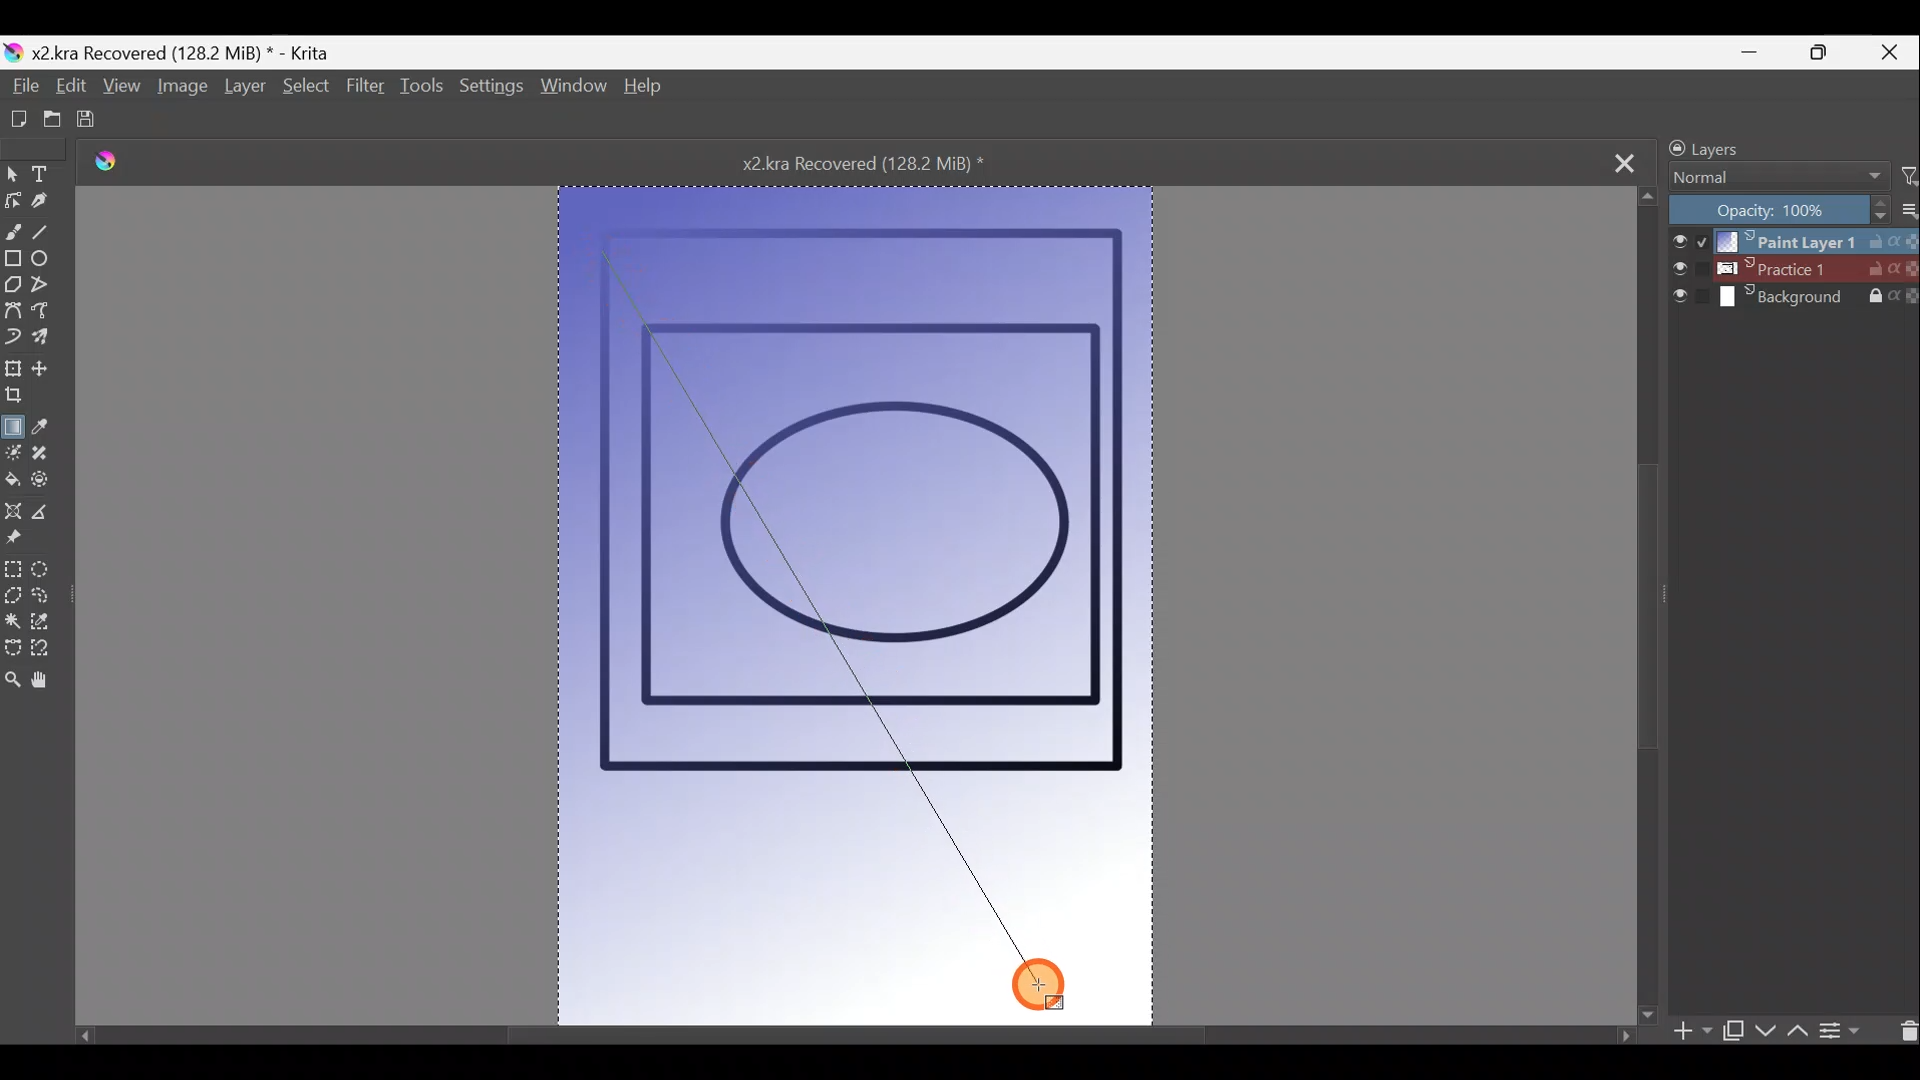 The width and height of the screenshot is (1920, 1080). Describe the element at coordinates (45, 235) in the screenshot. I see `Line tool` at that location.